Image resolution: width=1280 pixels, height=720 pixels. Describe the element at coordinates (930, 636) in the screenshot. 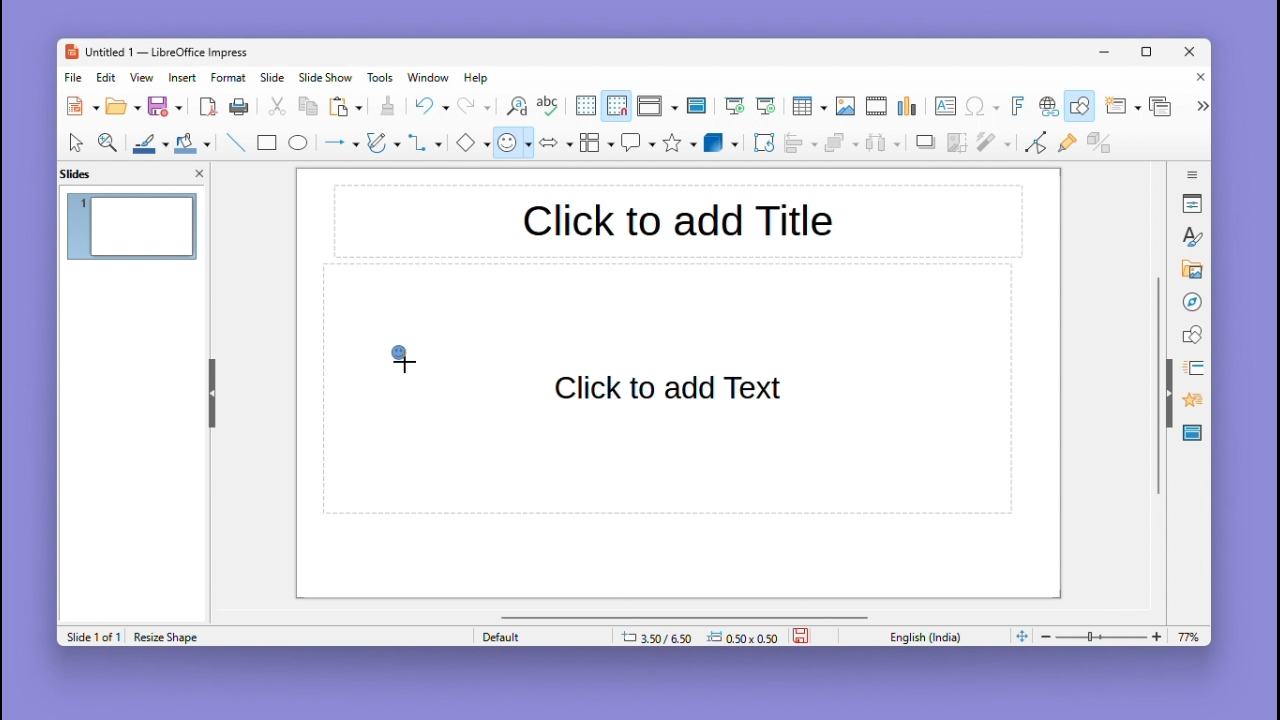

I see `English` at that location.